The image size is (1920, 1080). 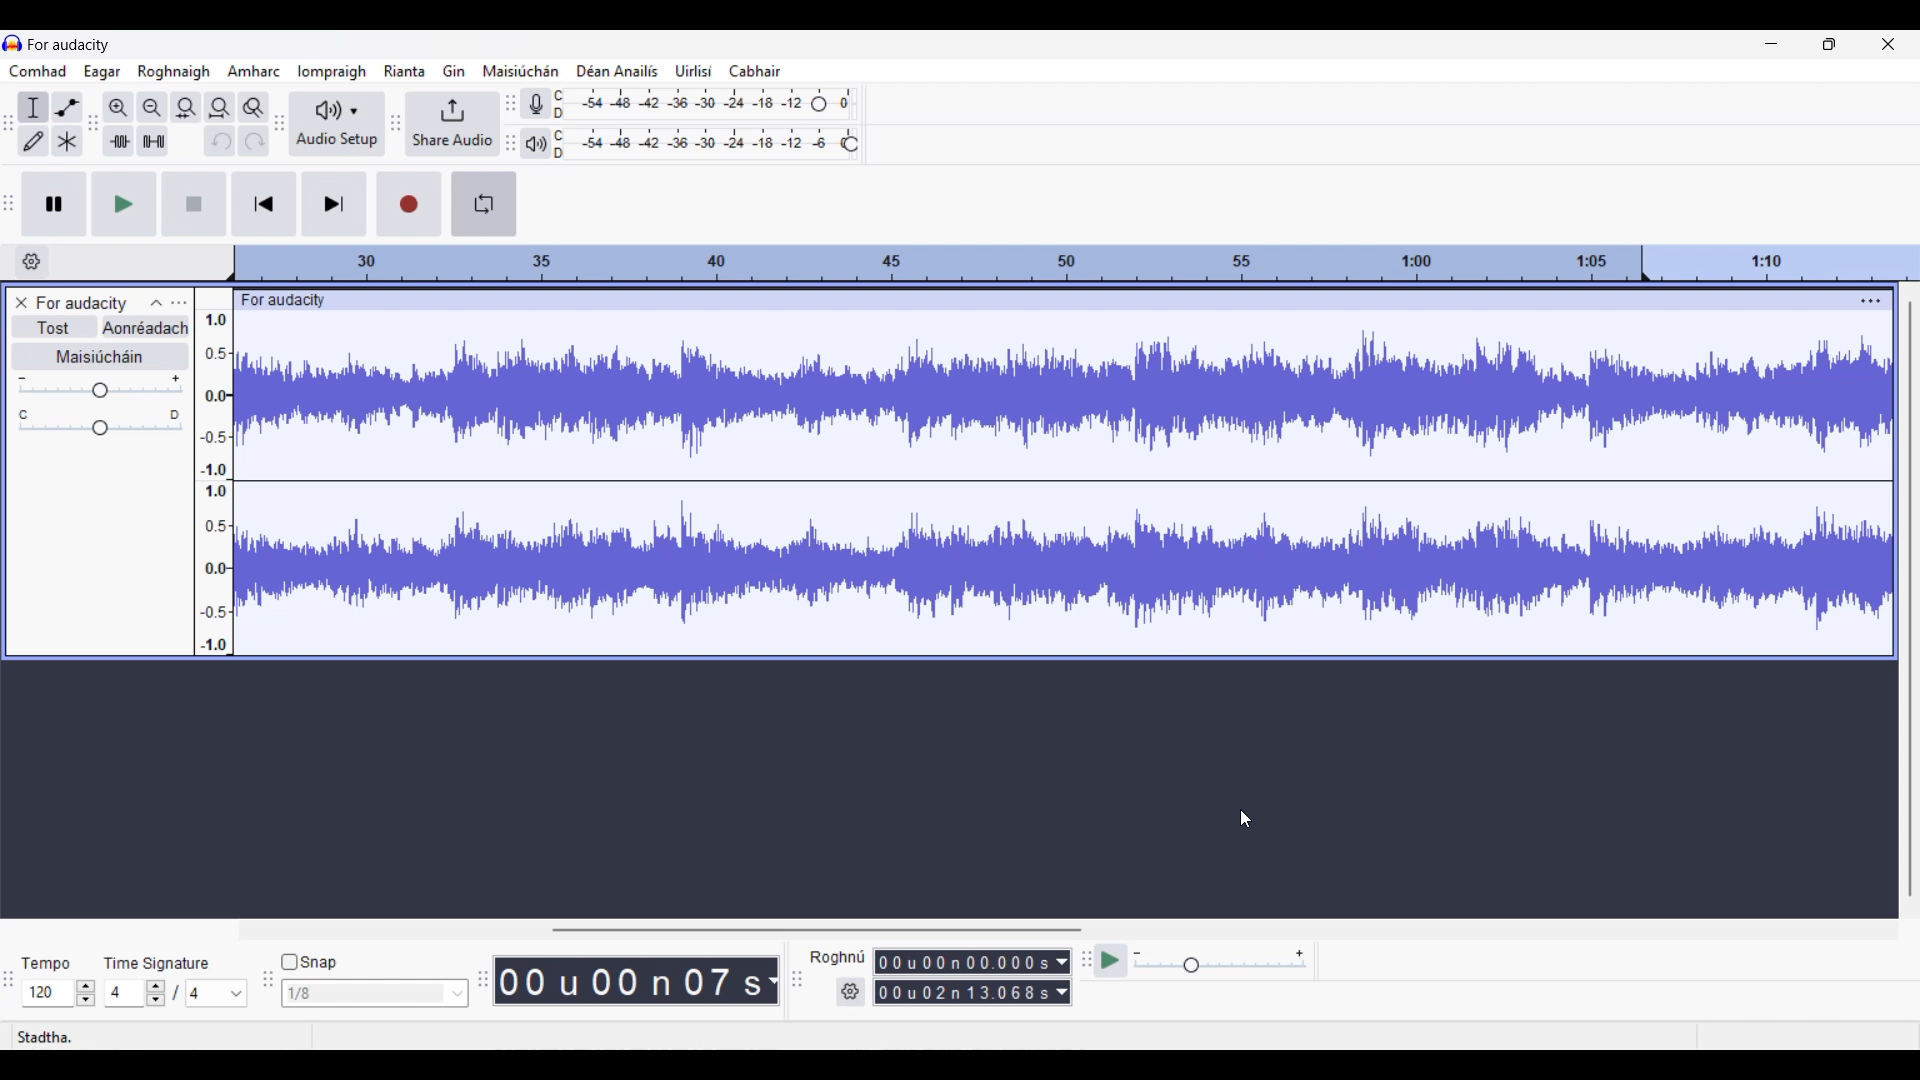 I want to click on Recording level header, so click(x=819, y=104).